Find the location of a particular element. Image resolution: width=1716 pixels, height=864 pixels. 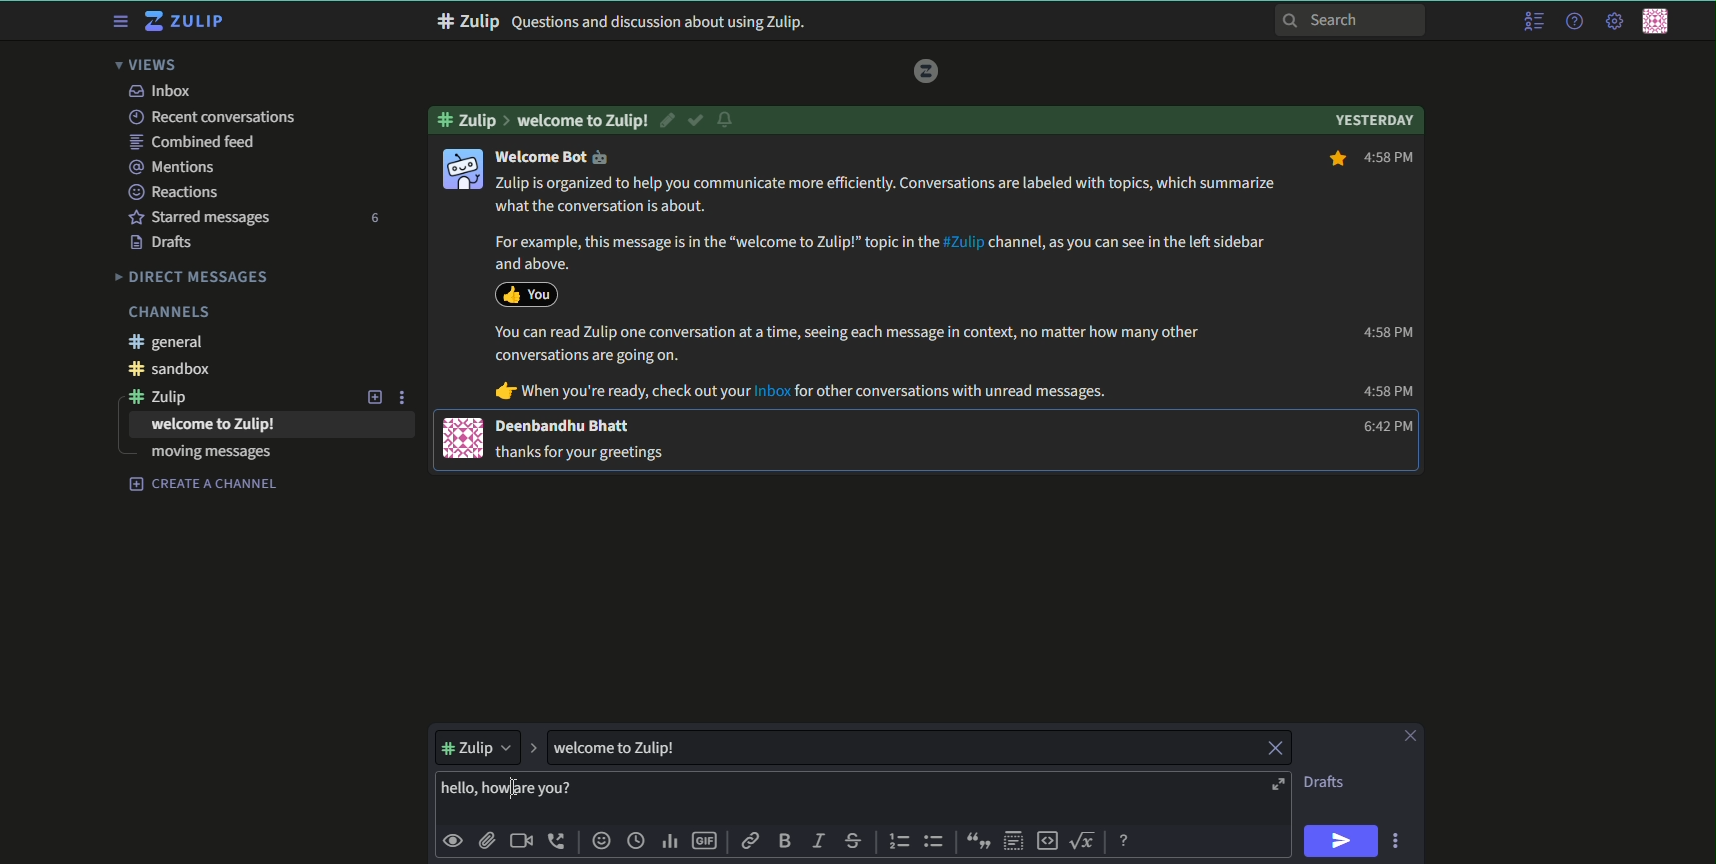

close is located at coordinates (1408, 736).